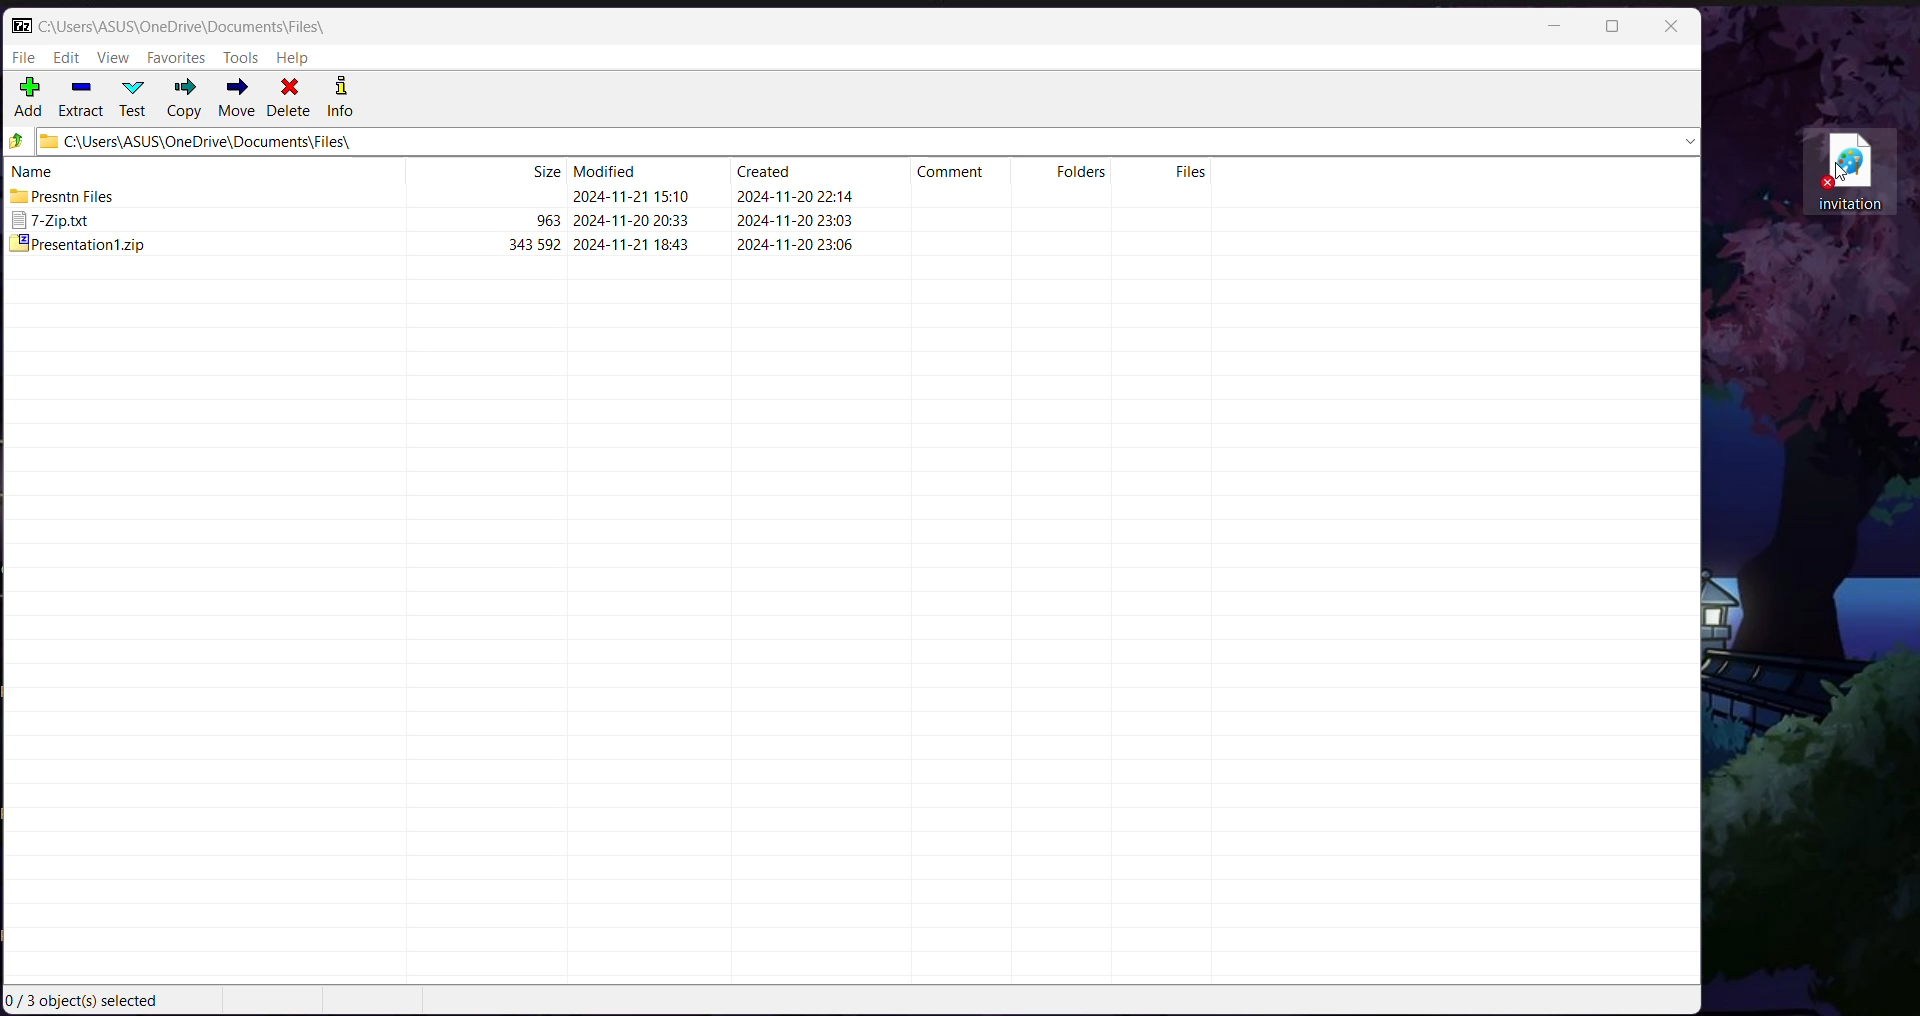 The width and height of the screenshot is (1920, 1016). What do you see at coordinates (957, 169) in the screenshot?
I see `Comment` at bounding box center [957, 169].